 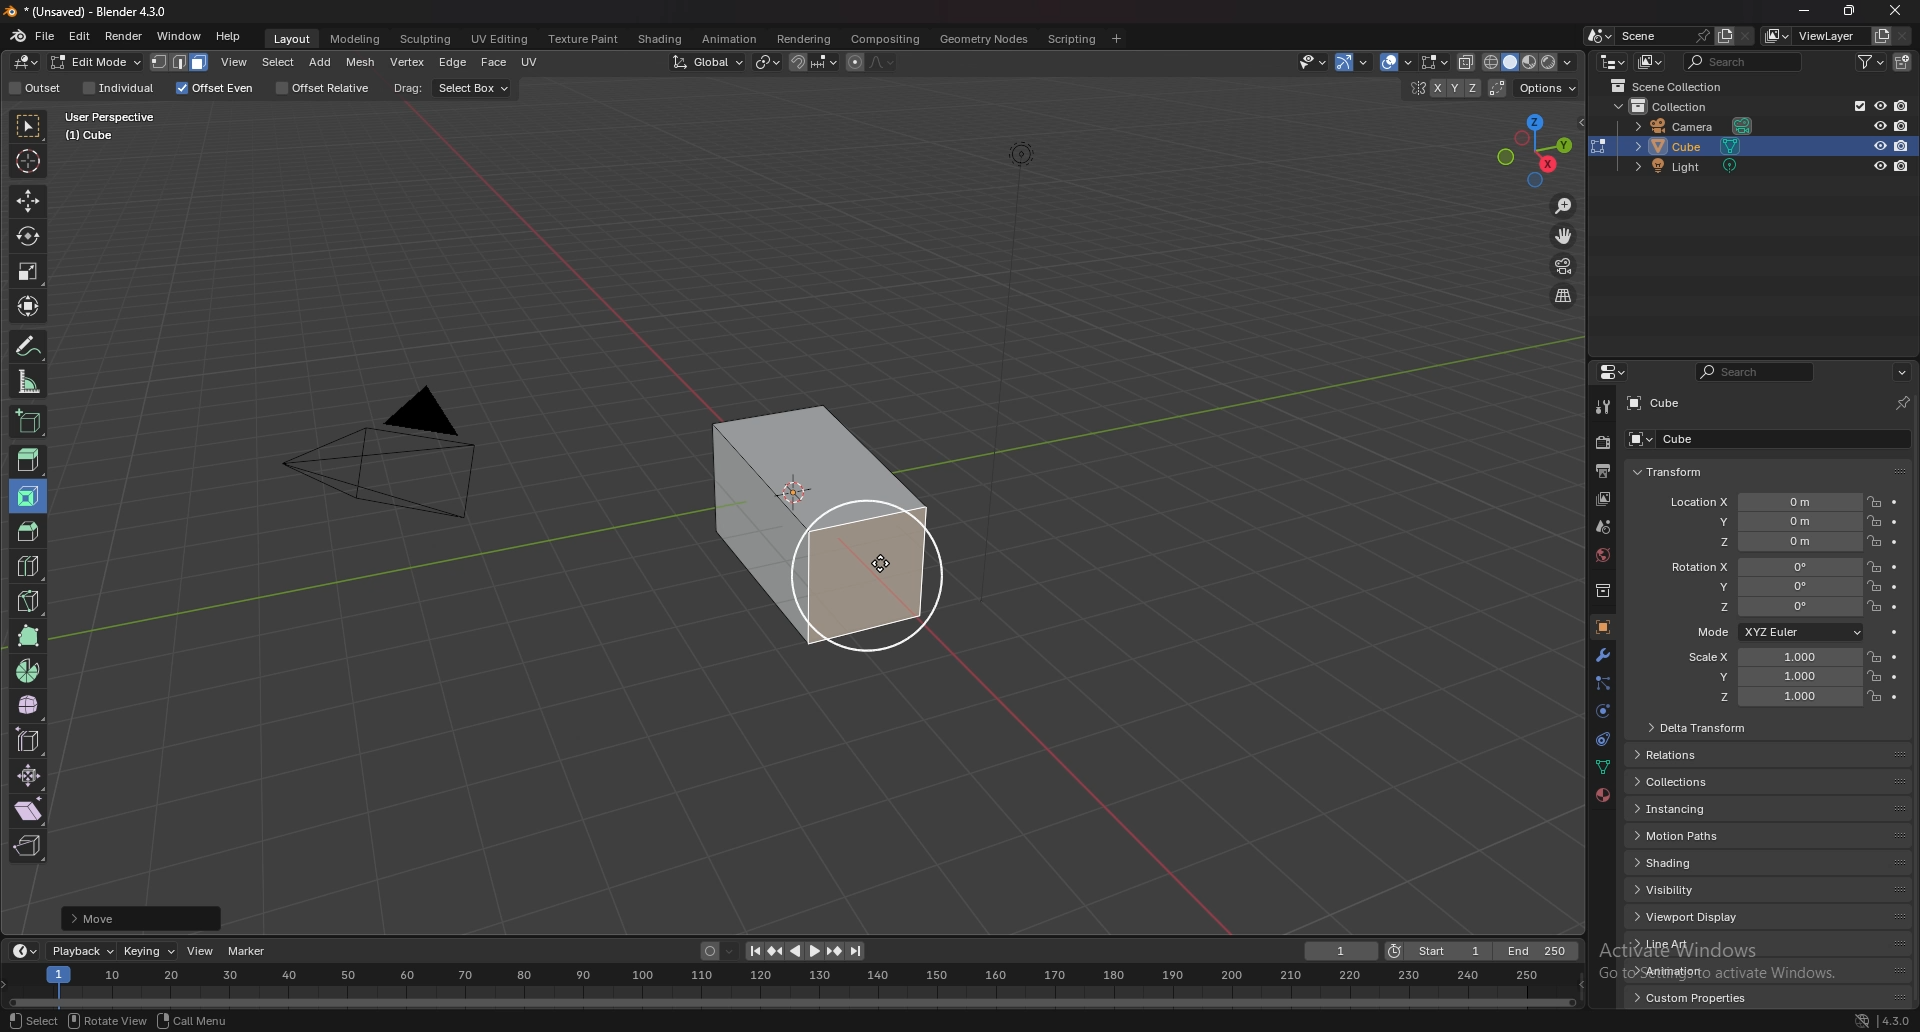 I want to click on options, so click(x=1549, y=89).